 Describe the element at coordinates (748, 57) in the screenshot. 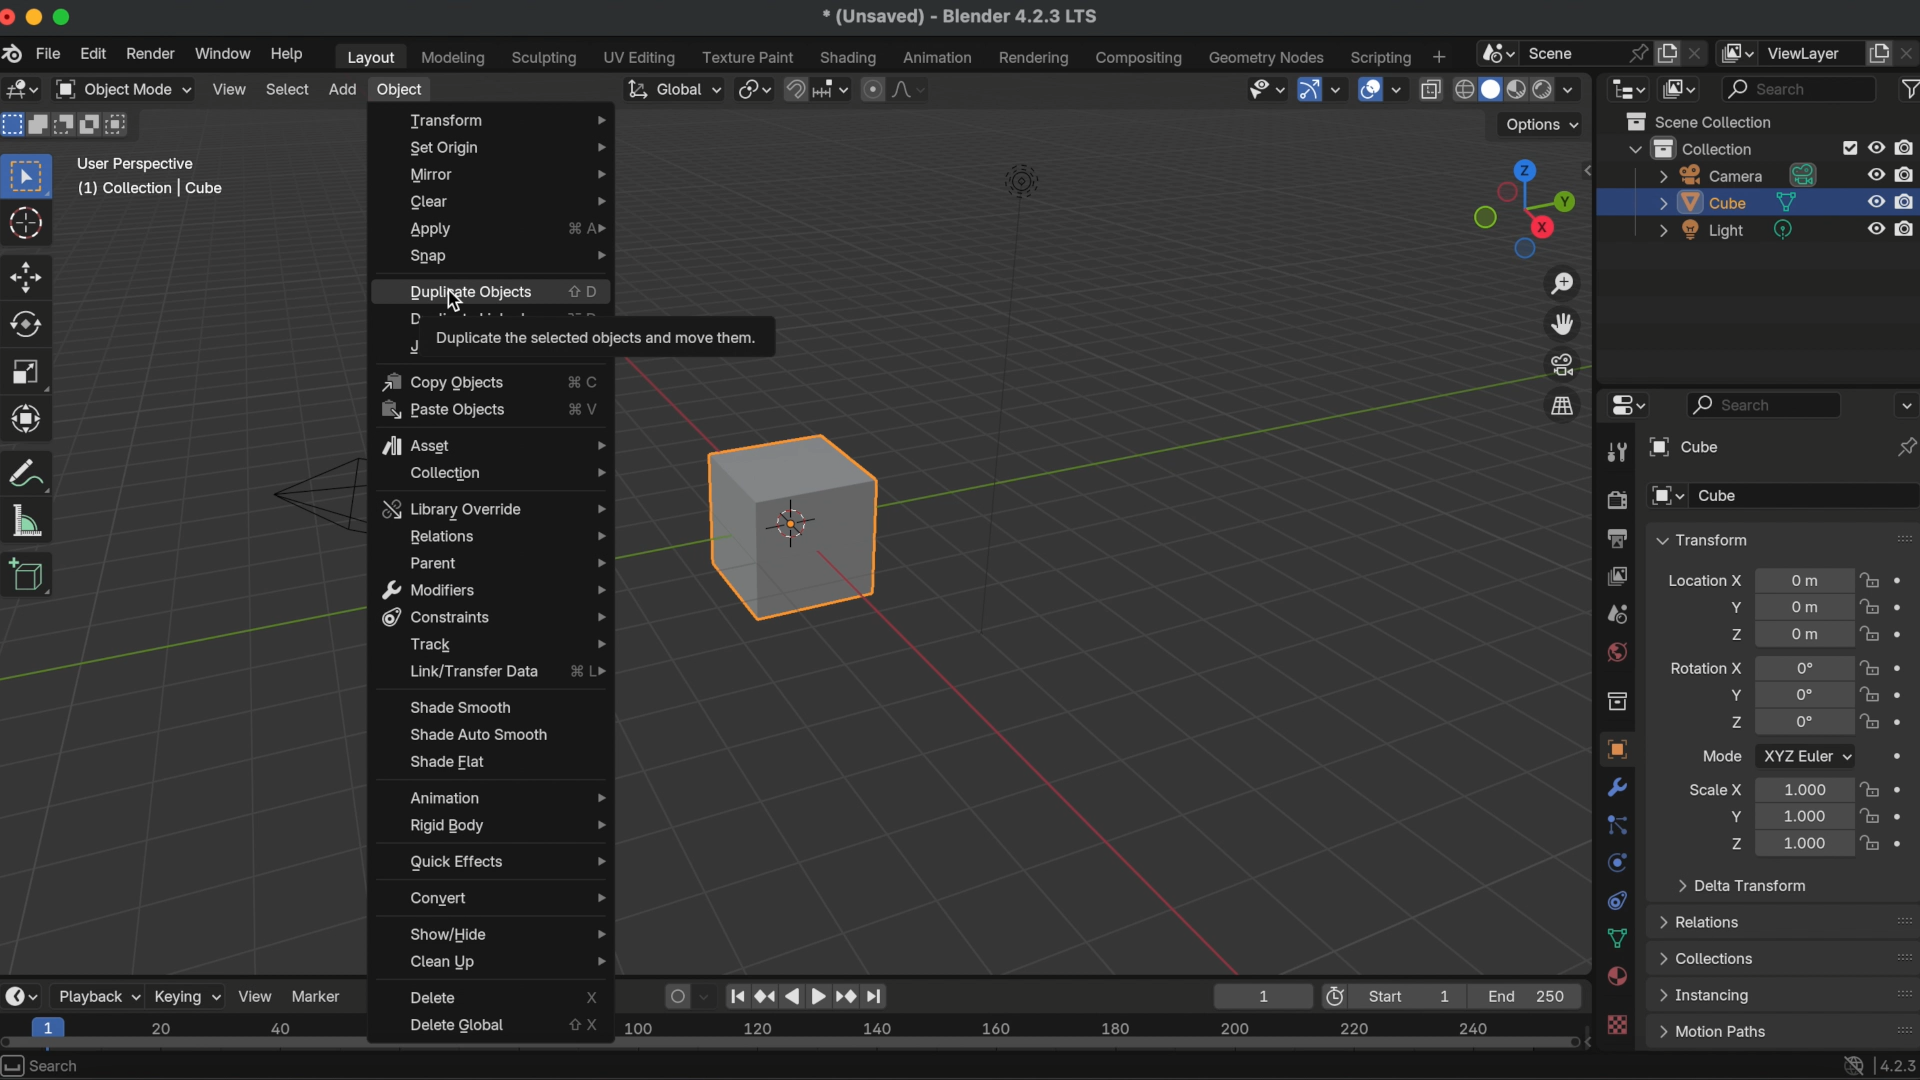

I see `texture paint` at that location.